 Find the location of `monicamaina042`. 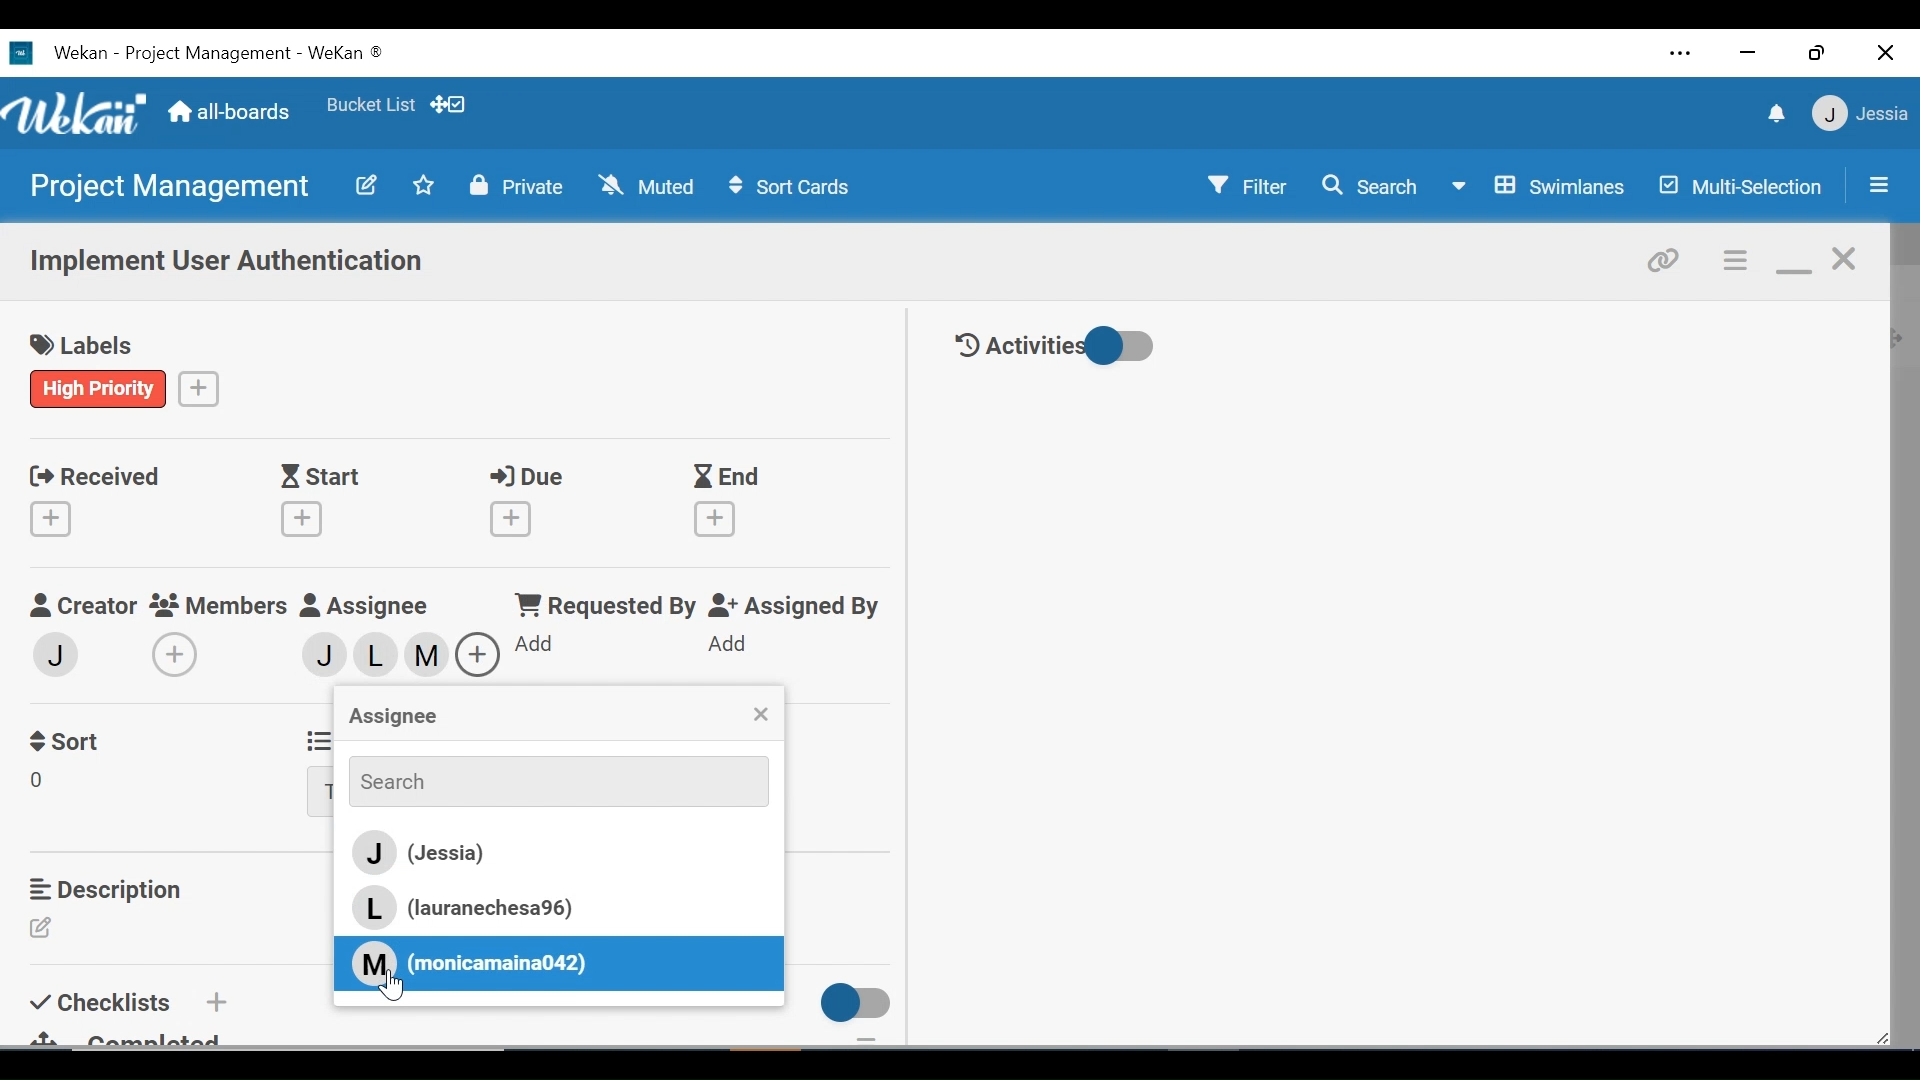

monicamaina042 is located at coordinates (430, 653).